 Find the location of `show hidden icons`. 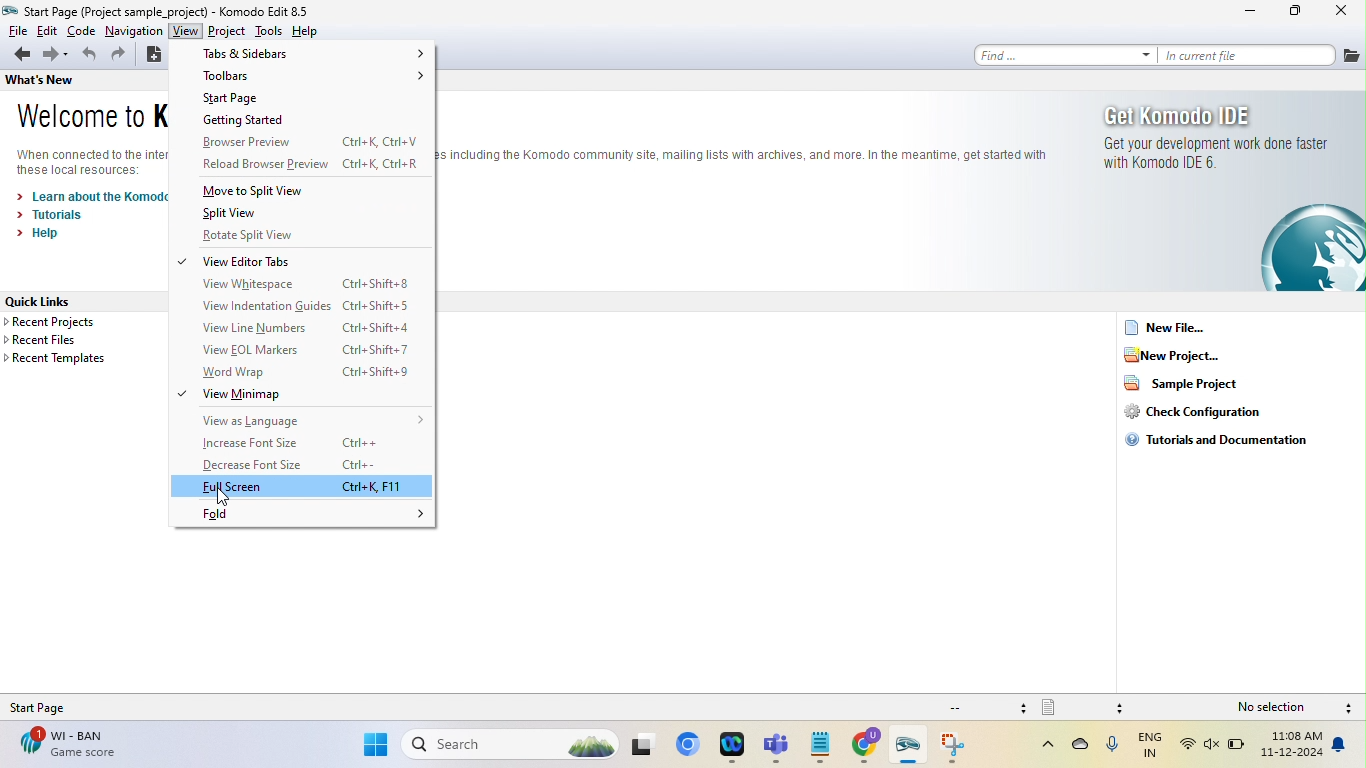

show hidden icons is located at coordinates (1037, 745).